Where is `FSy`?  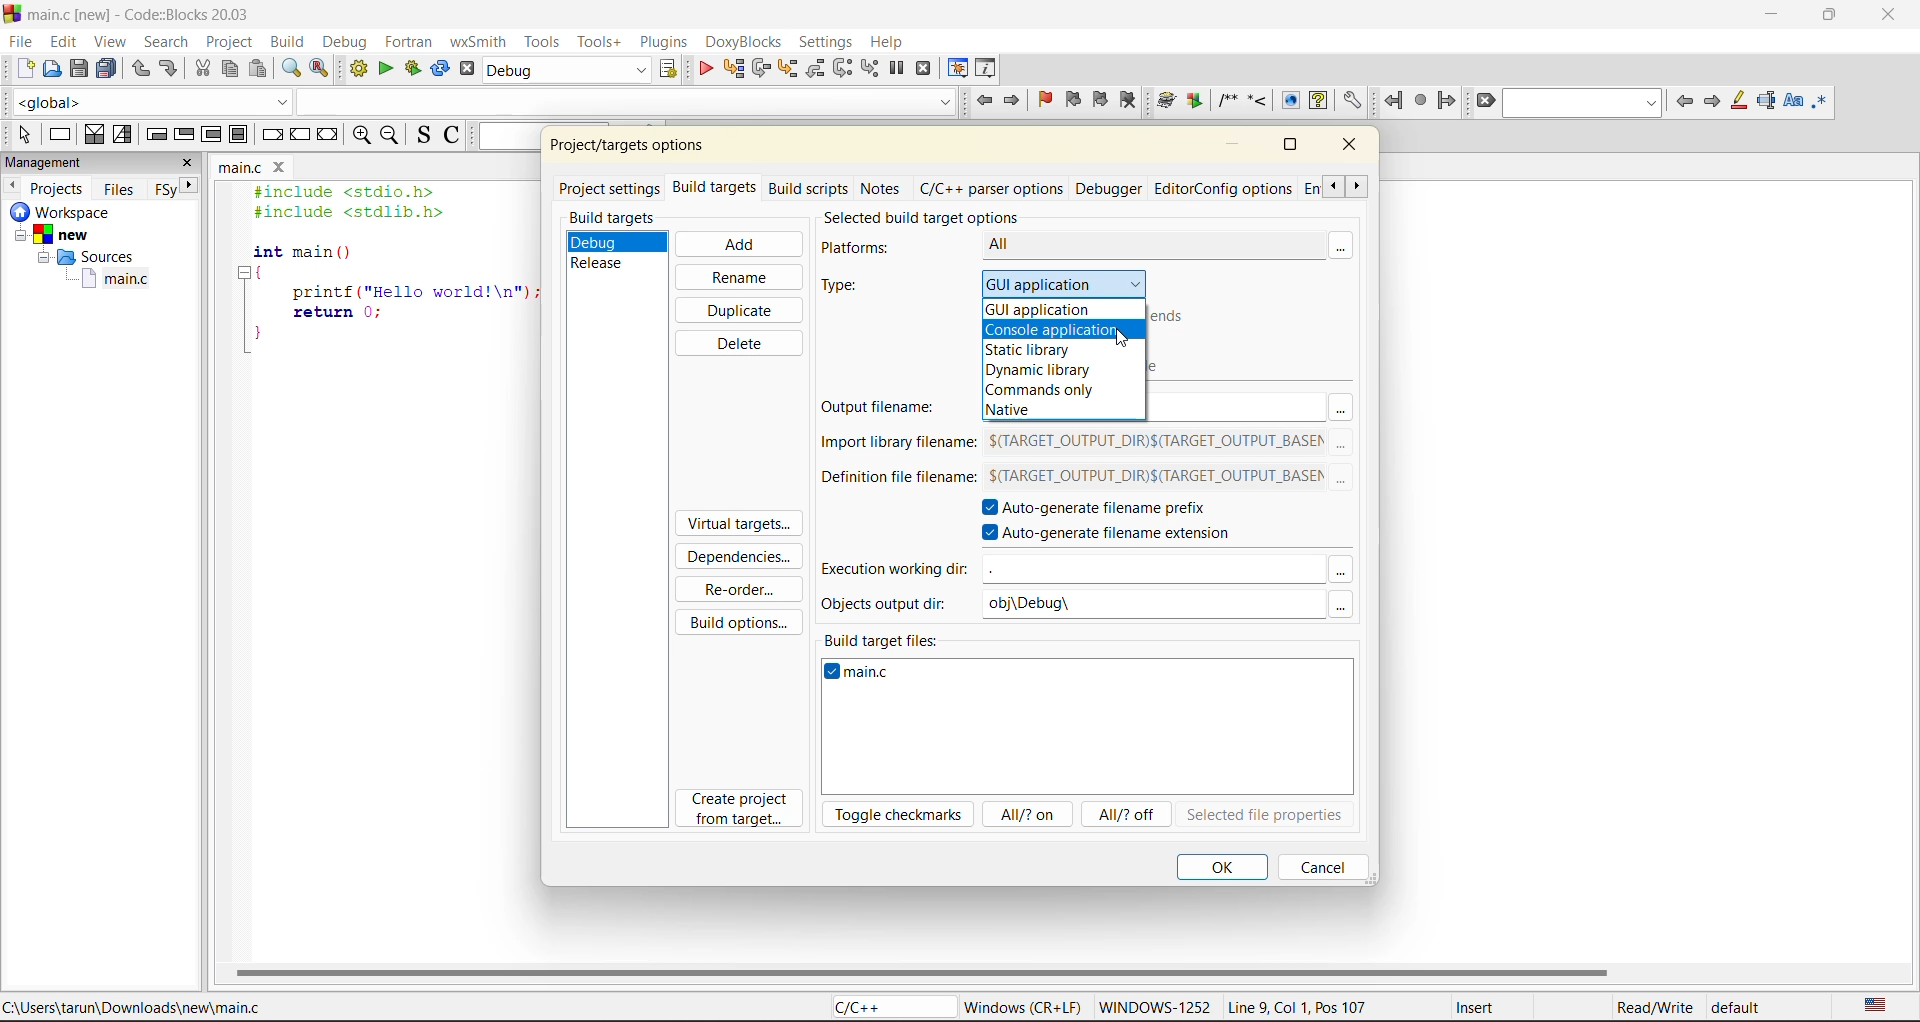 FSy is located at coordinates (166, 188).